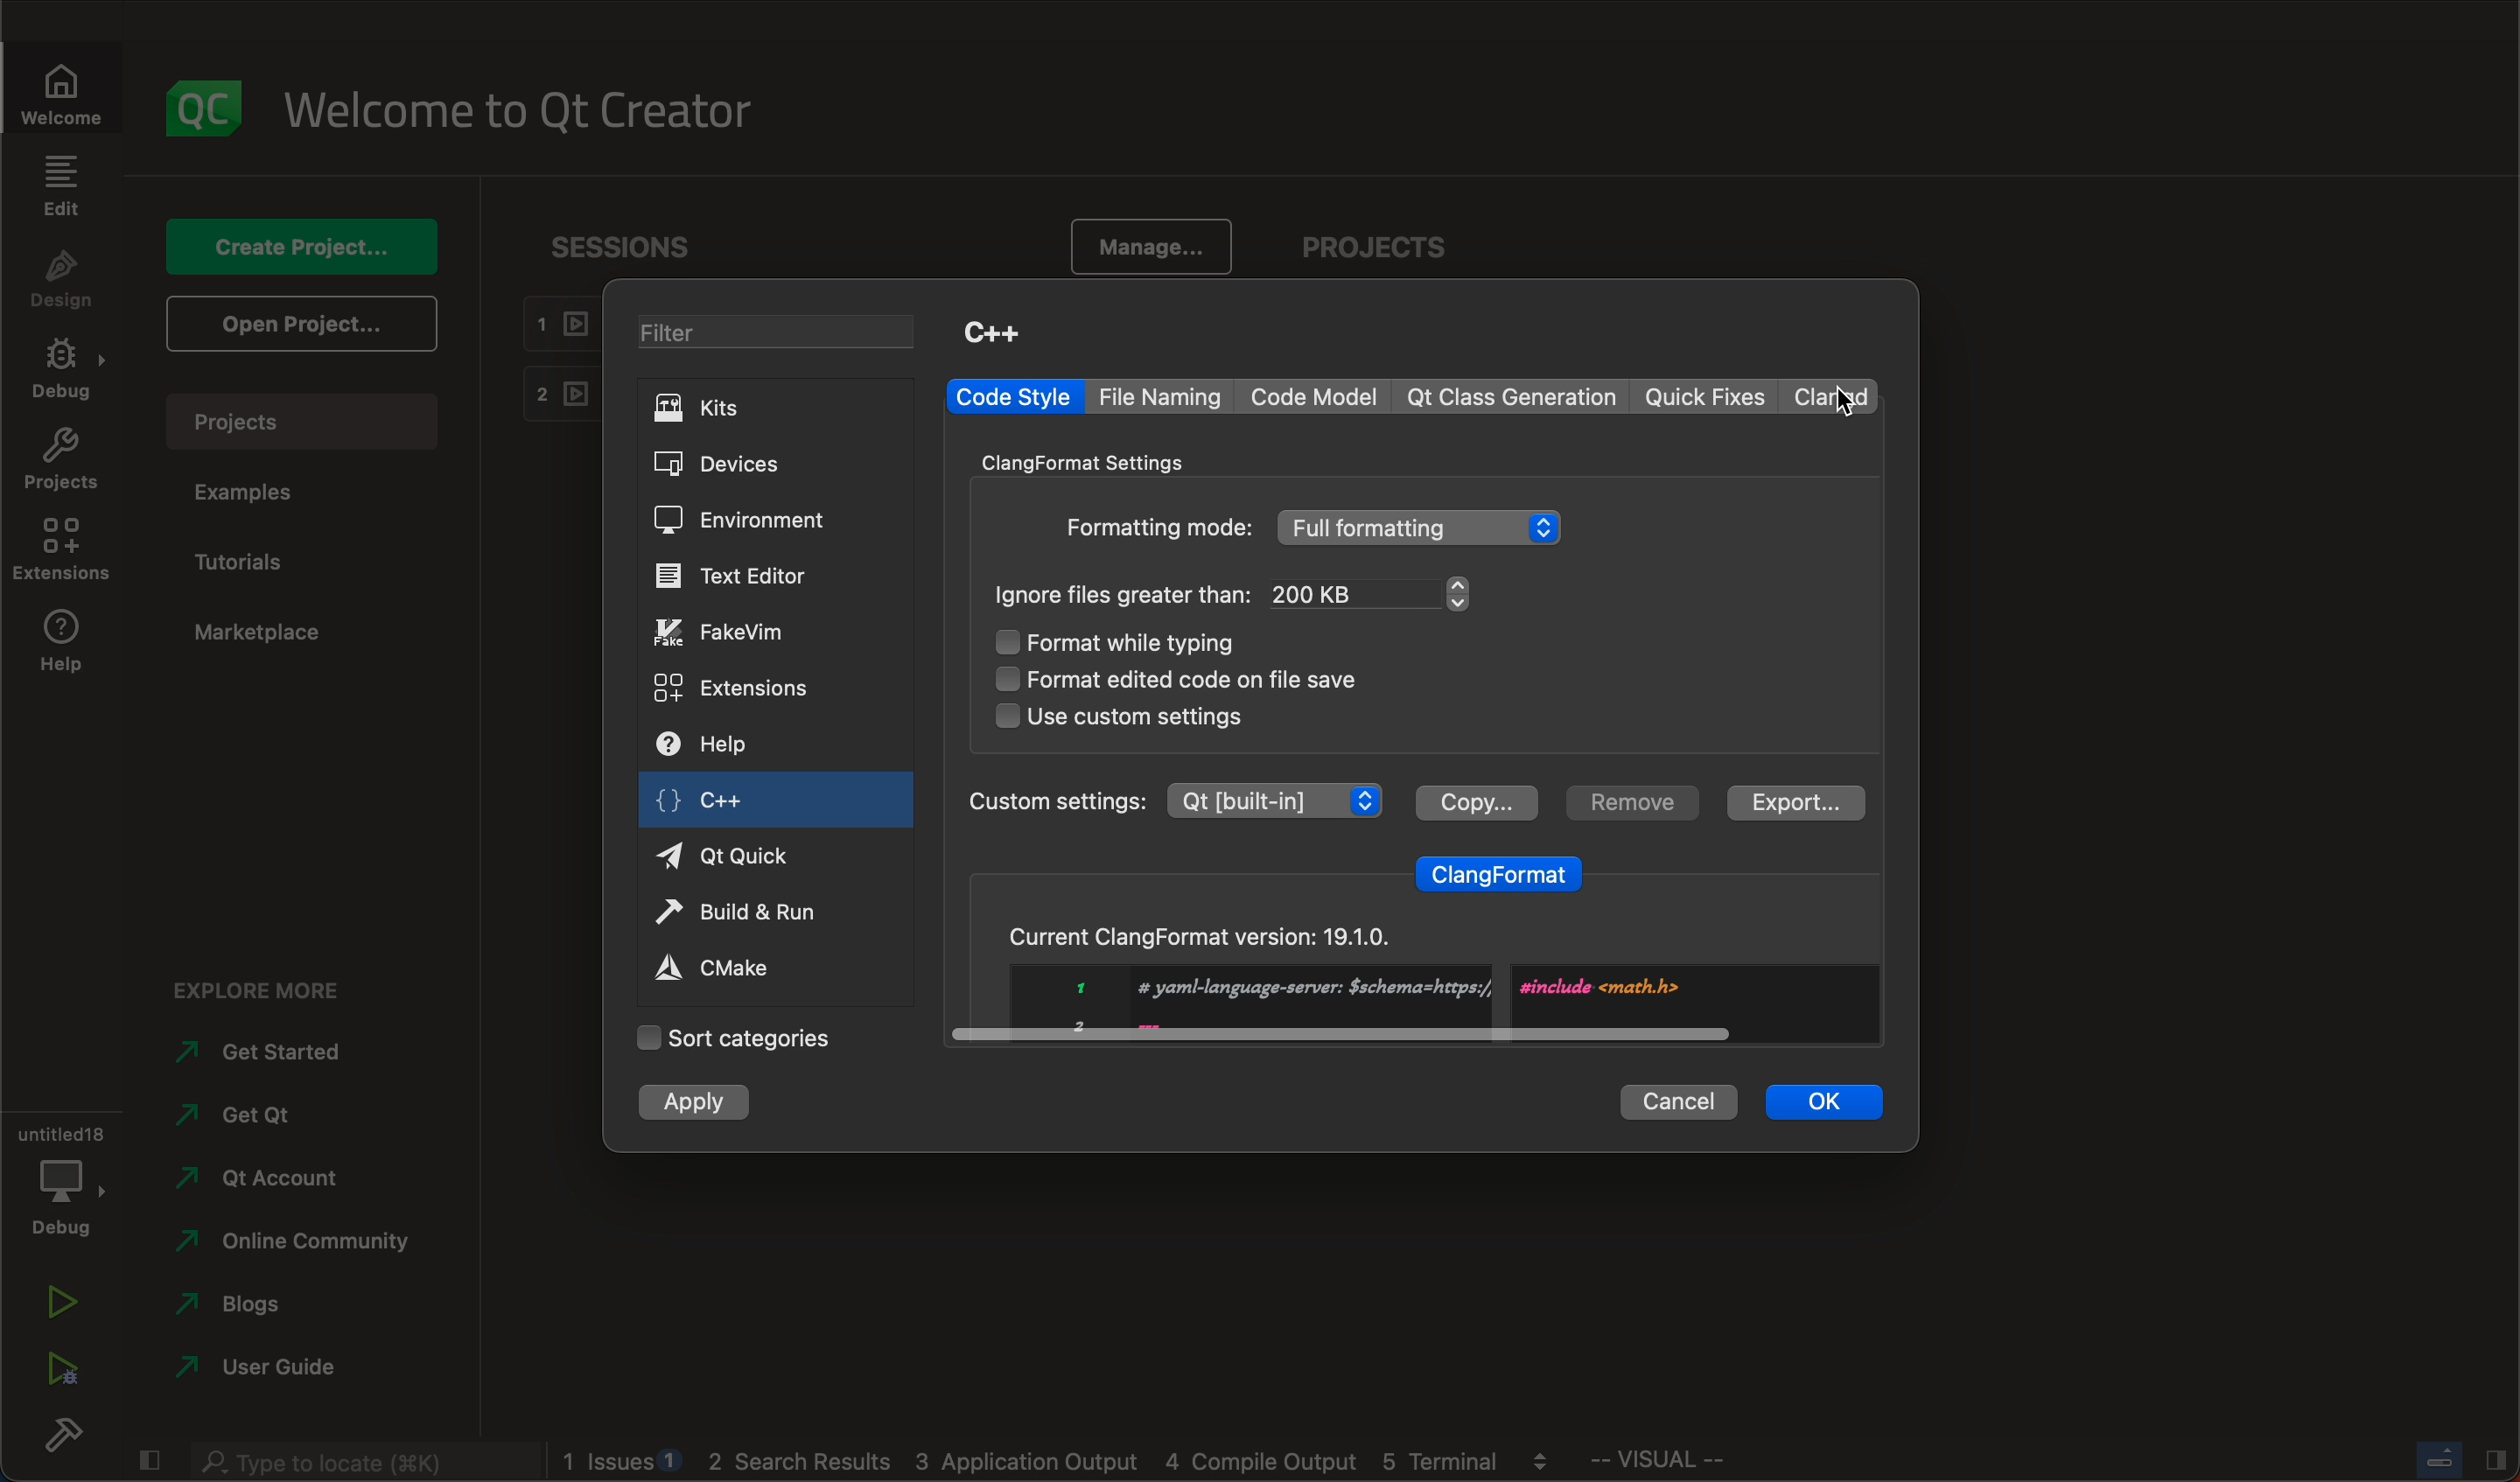 This screenshot has height=1482, width=2520. Describe the element at coordinates (1503, 869) in the screenshot. I see `clang format` at that location.